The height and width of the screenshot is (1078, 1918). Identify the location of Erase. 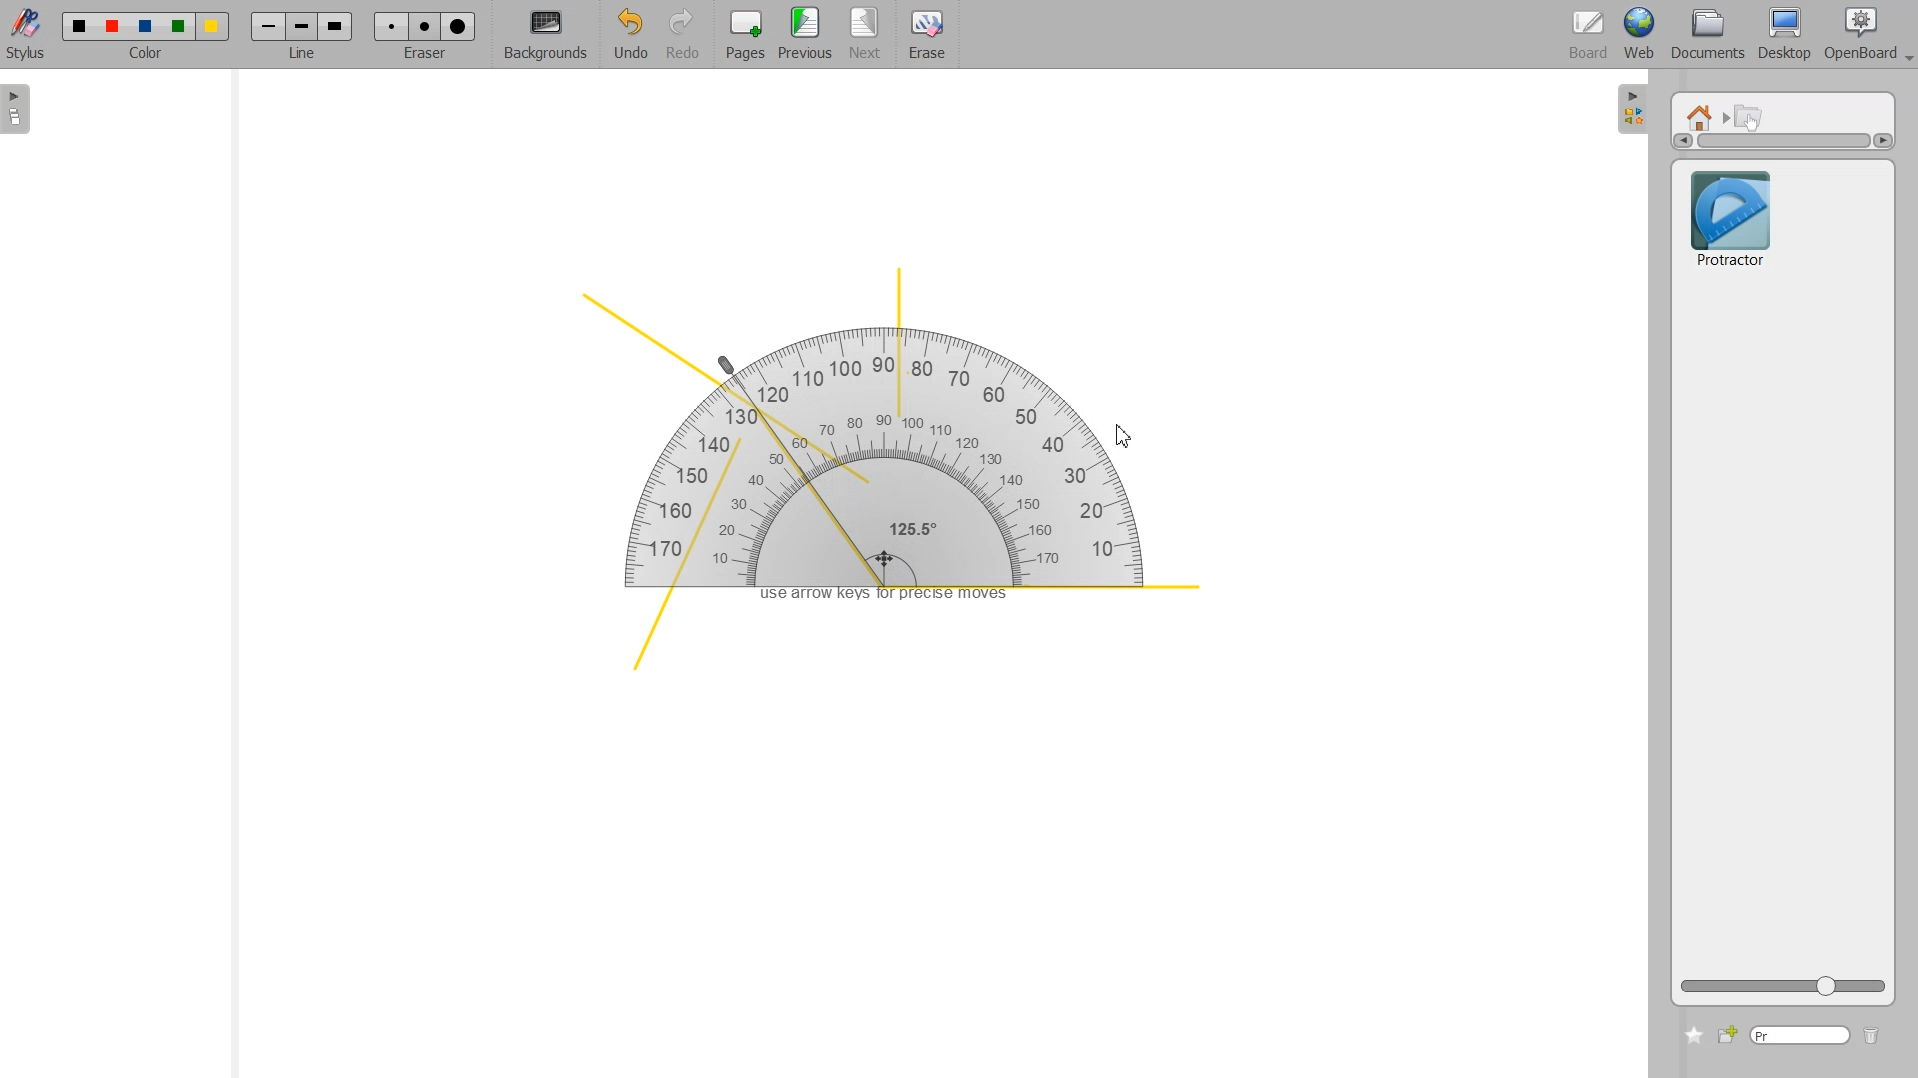
(424, 26).